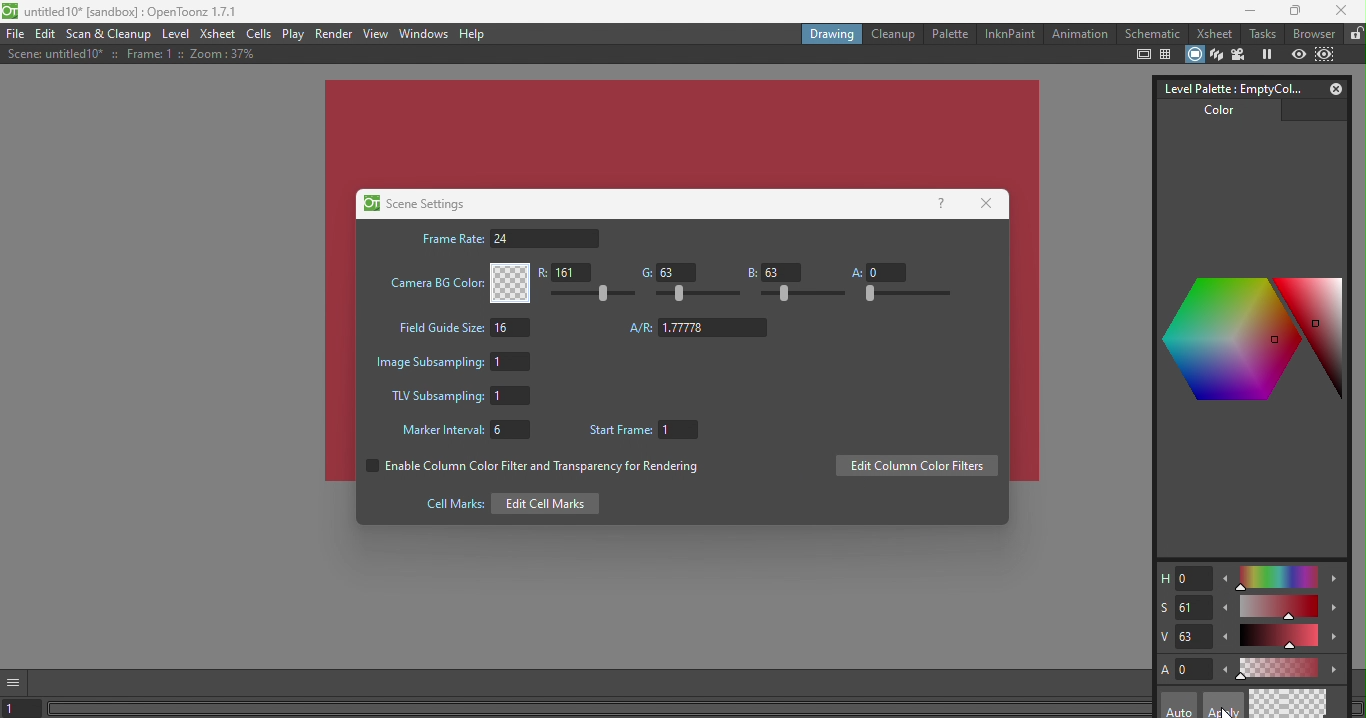 Image resolution: width=1366 pixels, height=718 pixels. What do you see at coordinates (1334, 581) in the screenshot?
I see `` at bounding box center [1334, 581].